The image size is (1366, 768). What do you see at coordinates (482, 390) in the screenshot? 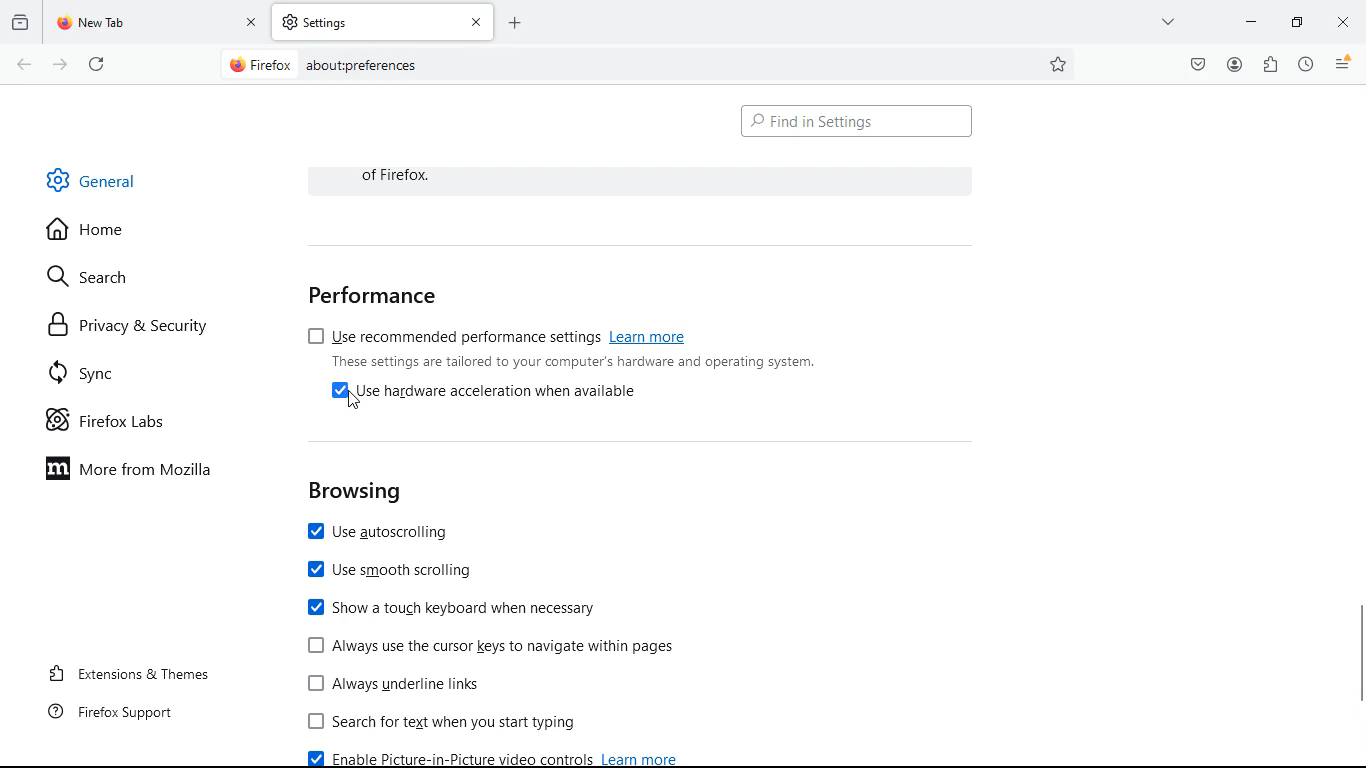
I see `[4 Use hardware acceleration when available` at bounding box center [482, 390].